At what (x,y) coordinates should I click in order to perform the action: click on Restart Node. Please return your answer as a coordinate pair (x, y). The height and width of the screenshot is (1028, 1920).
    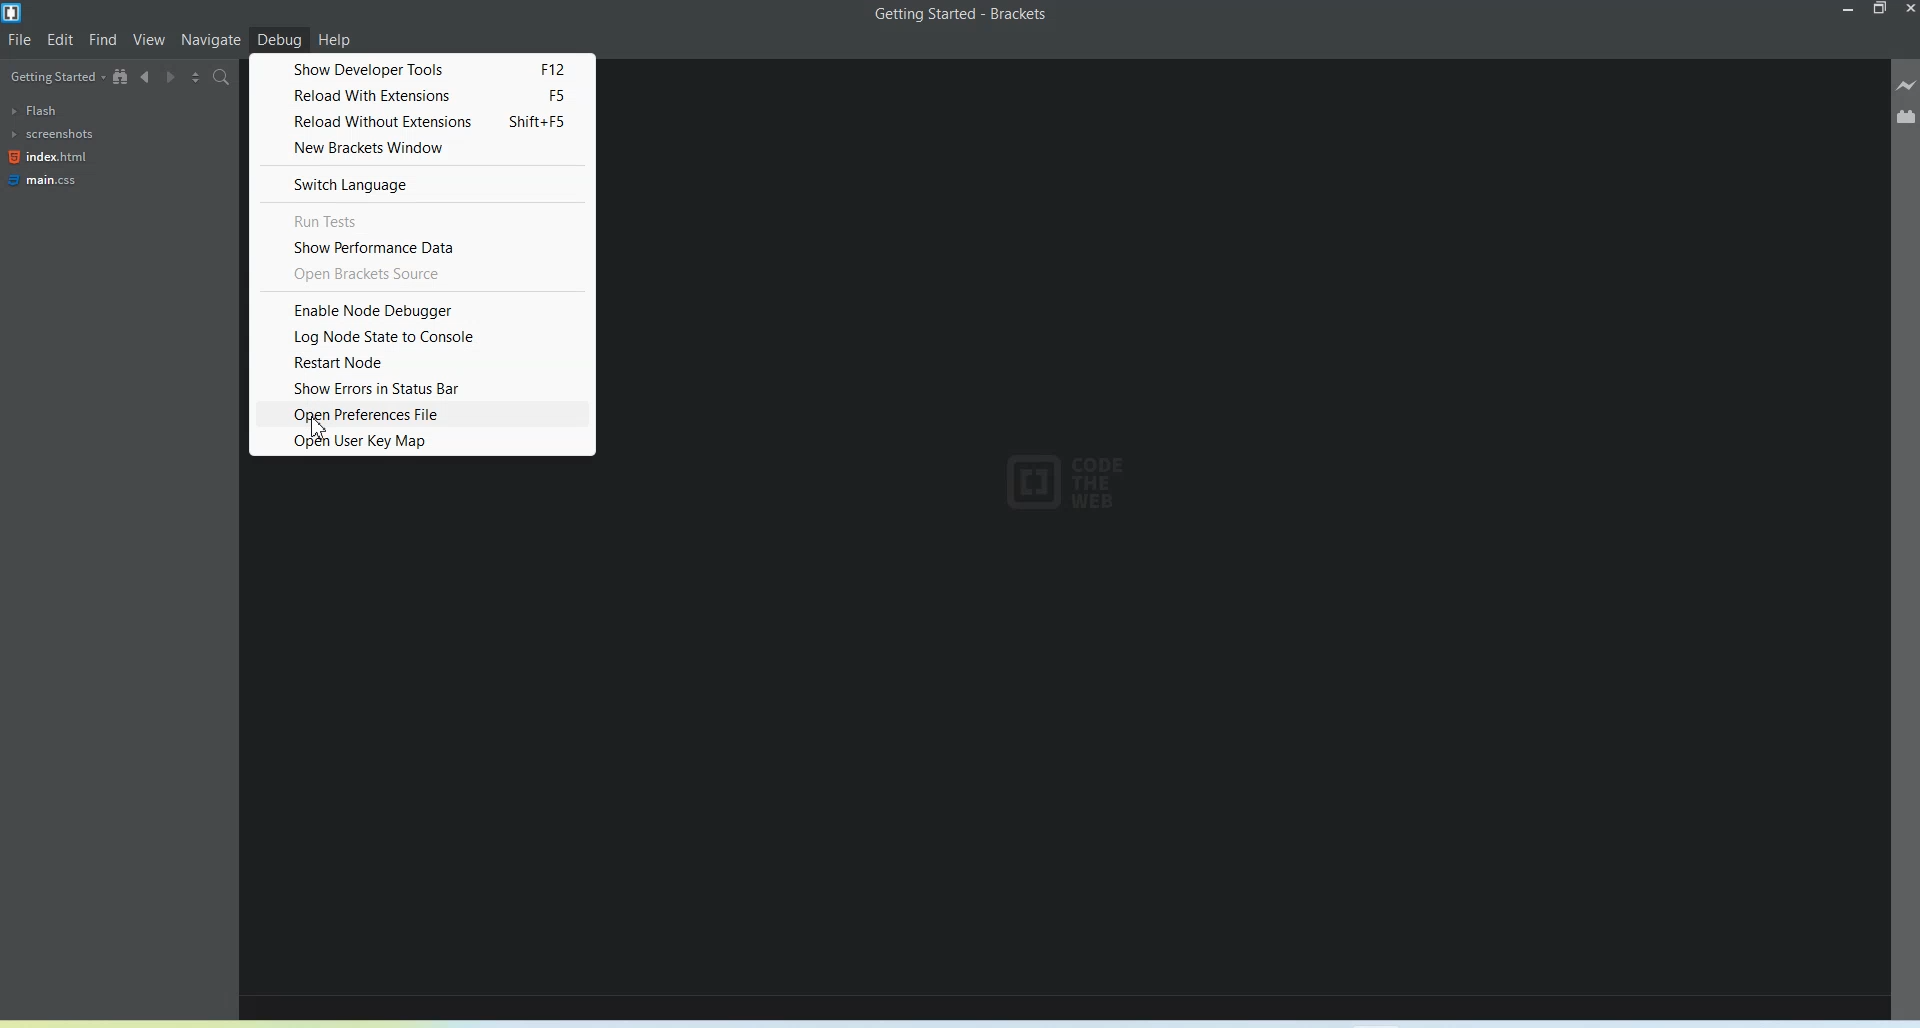
    Looking at the image, I should click on (423, 362).